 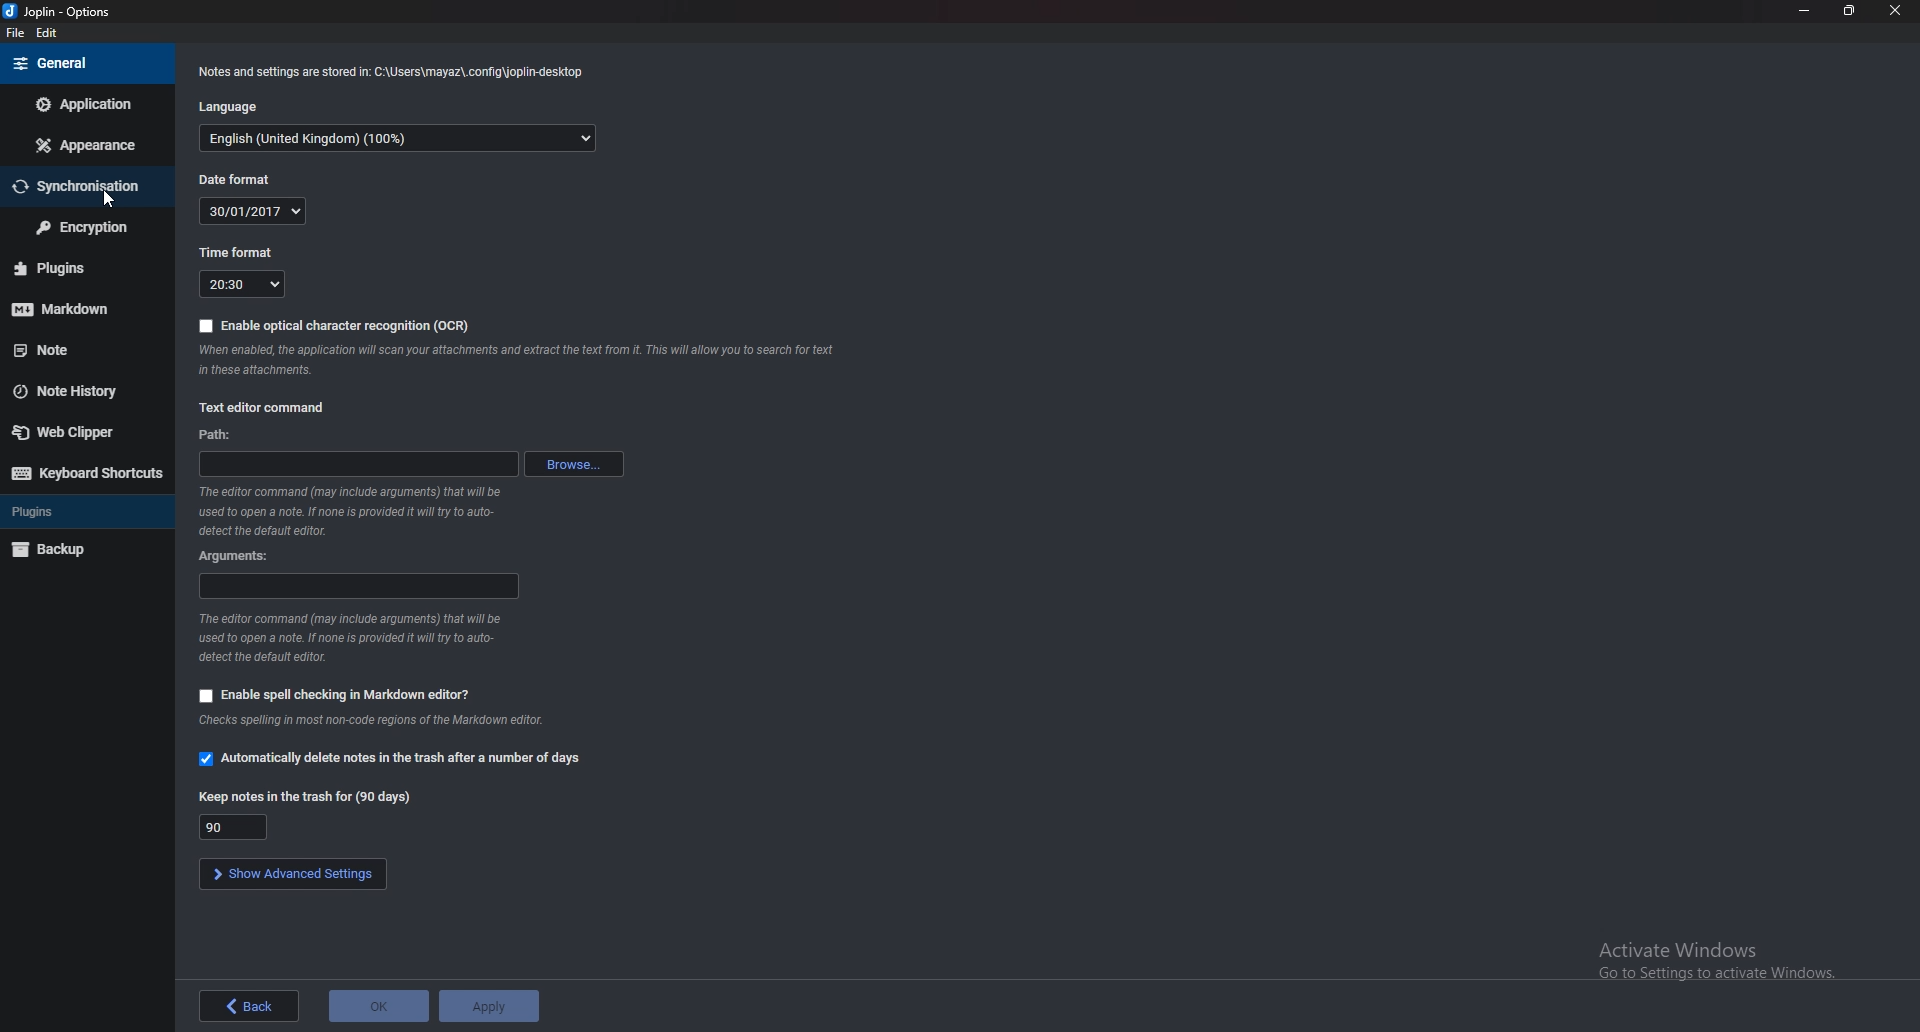 I want to click on notehistory, so click(x=82, y=391).